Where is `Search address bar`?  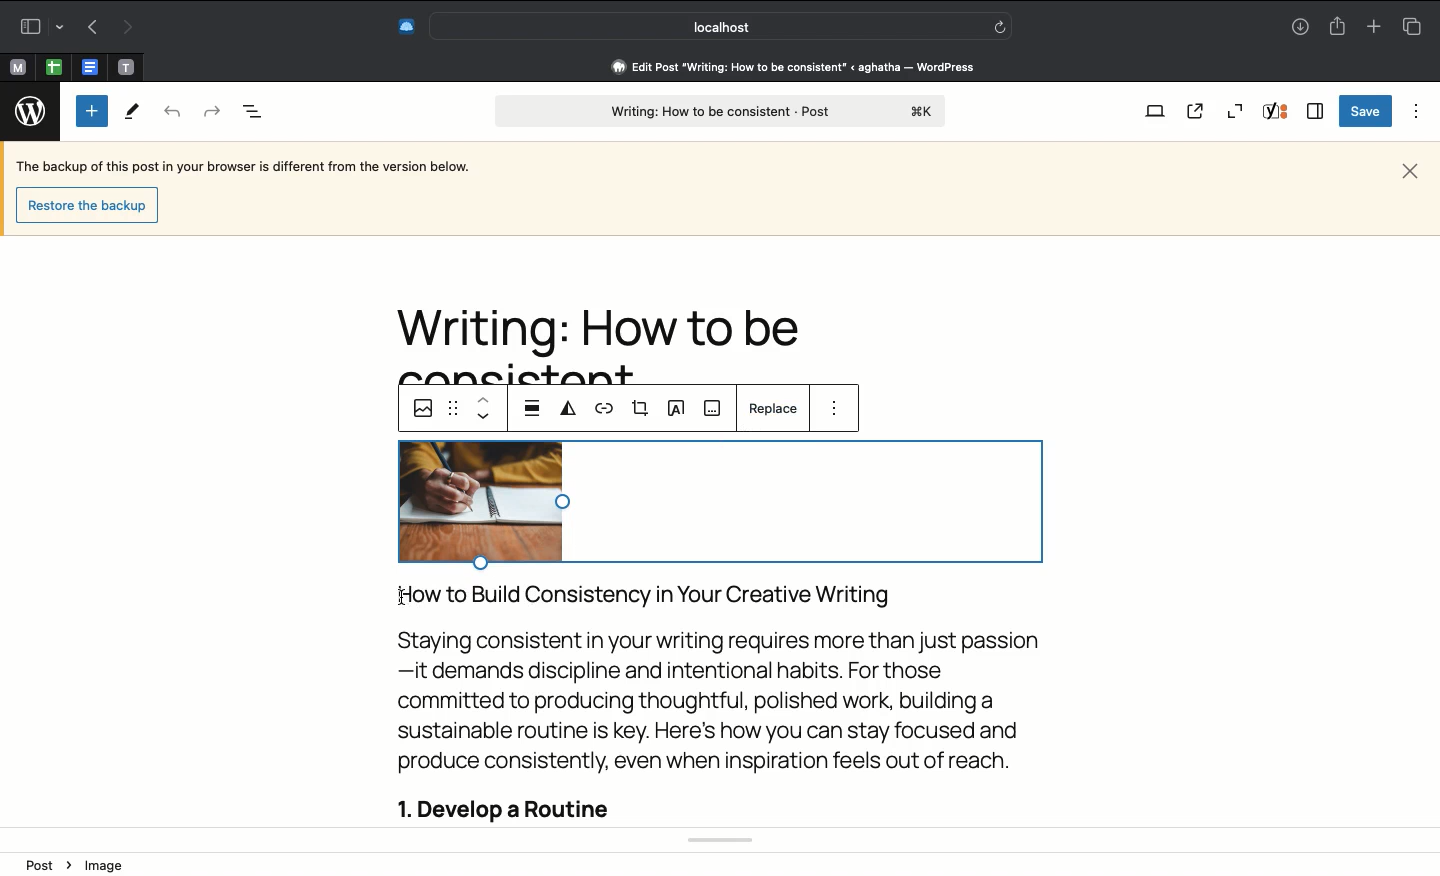
Search address bar is located at coordinates (718, 27).